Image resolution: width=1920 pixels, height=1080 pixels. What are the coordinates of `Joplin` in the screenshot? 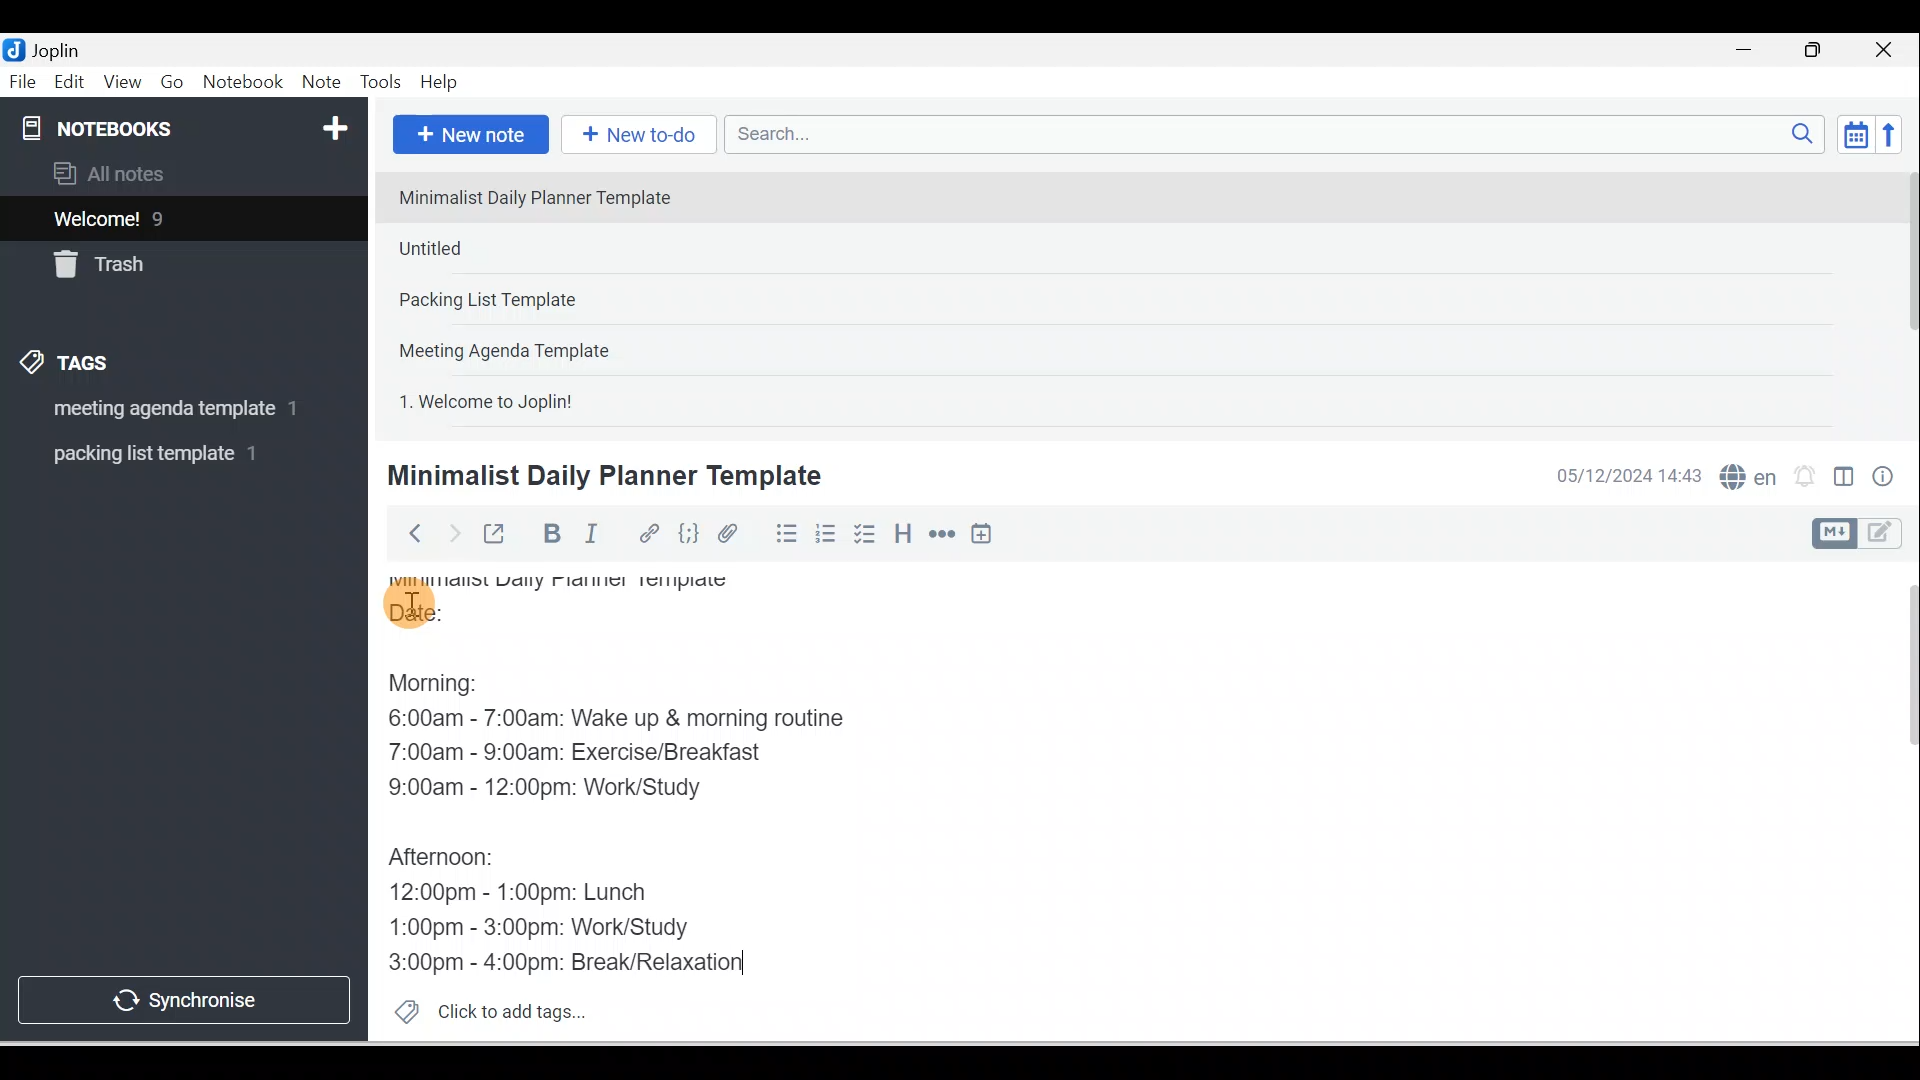 It's located at (61, 48).